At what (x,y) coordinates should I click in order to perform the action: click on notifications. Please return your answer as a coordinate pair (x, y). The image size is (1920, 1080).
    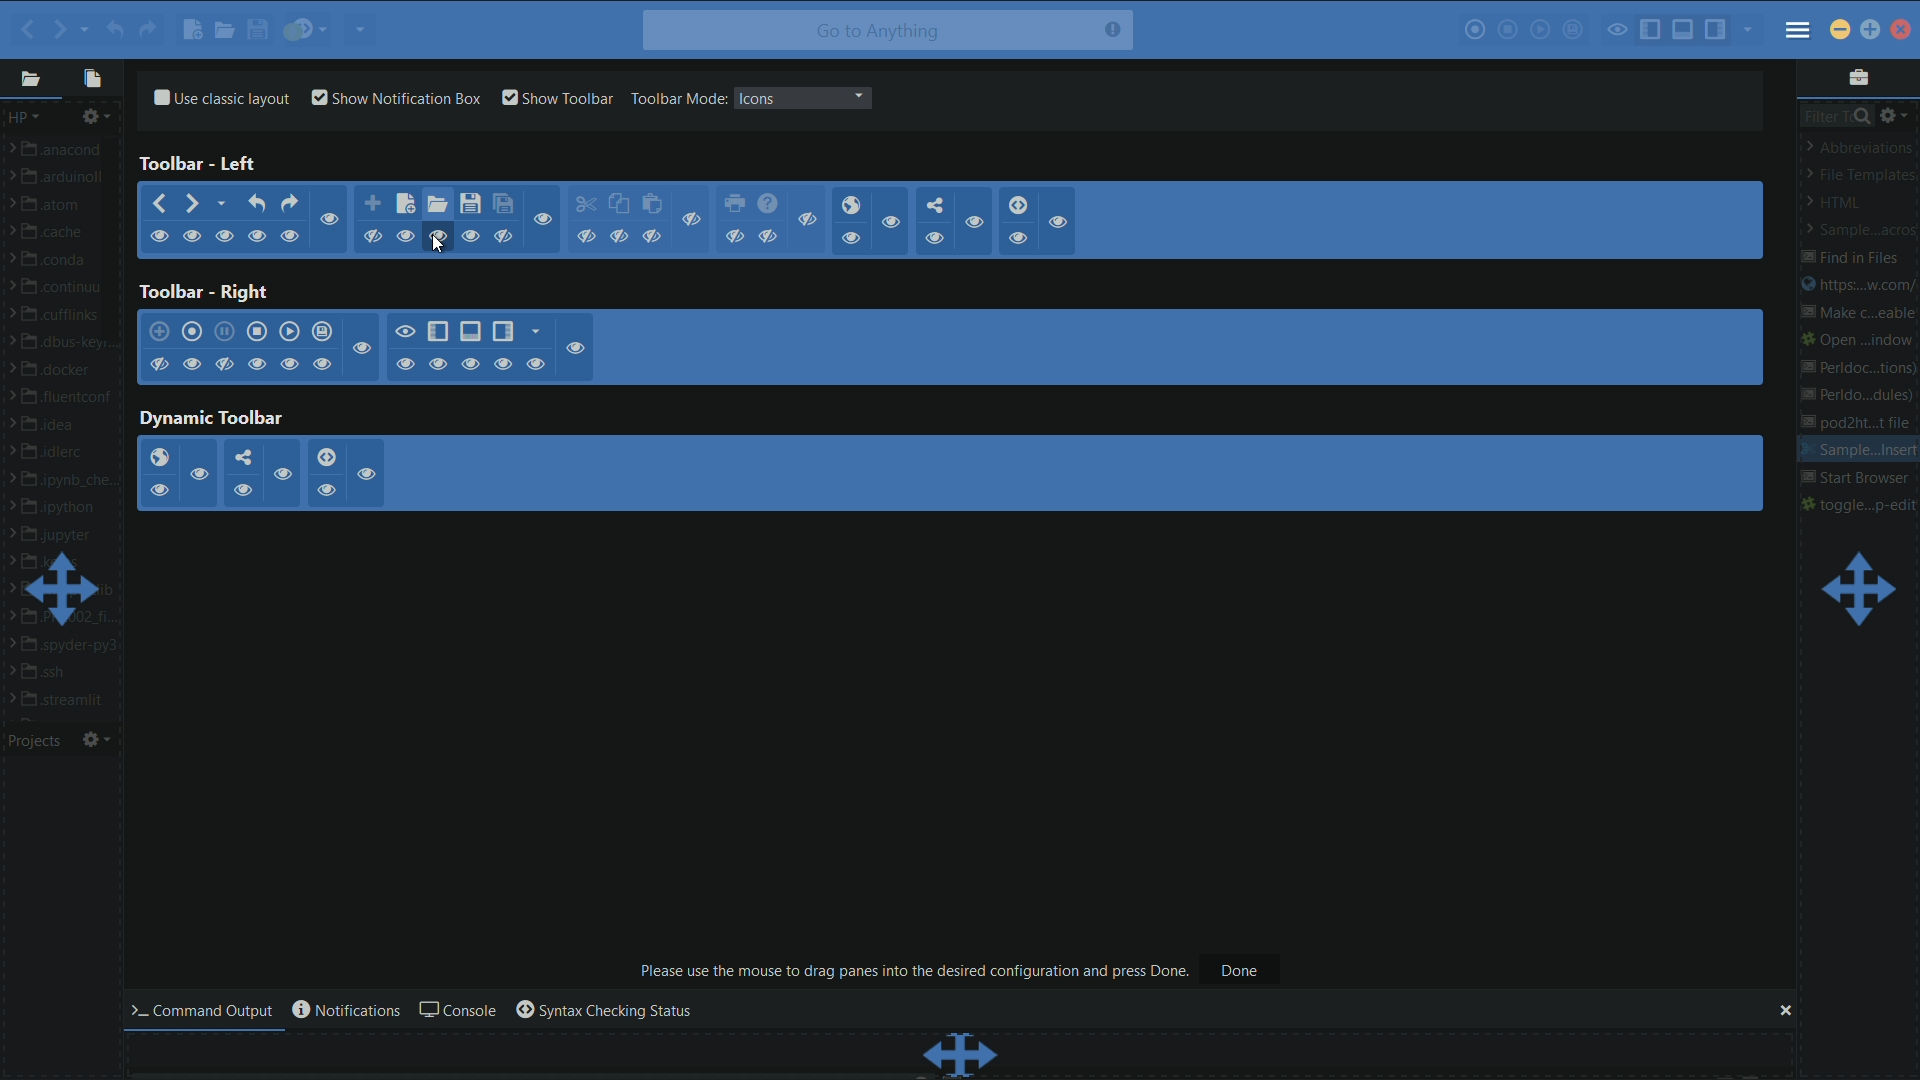
    Looking at the image, I should click on (344, 1010).